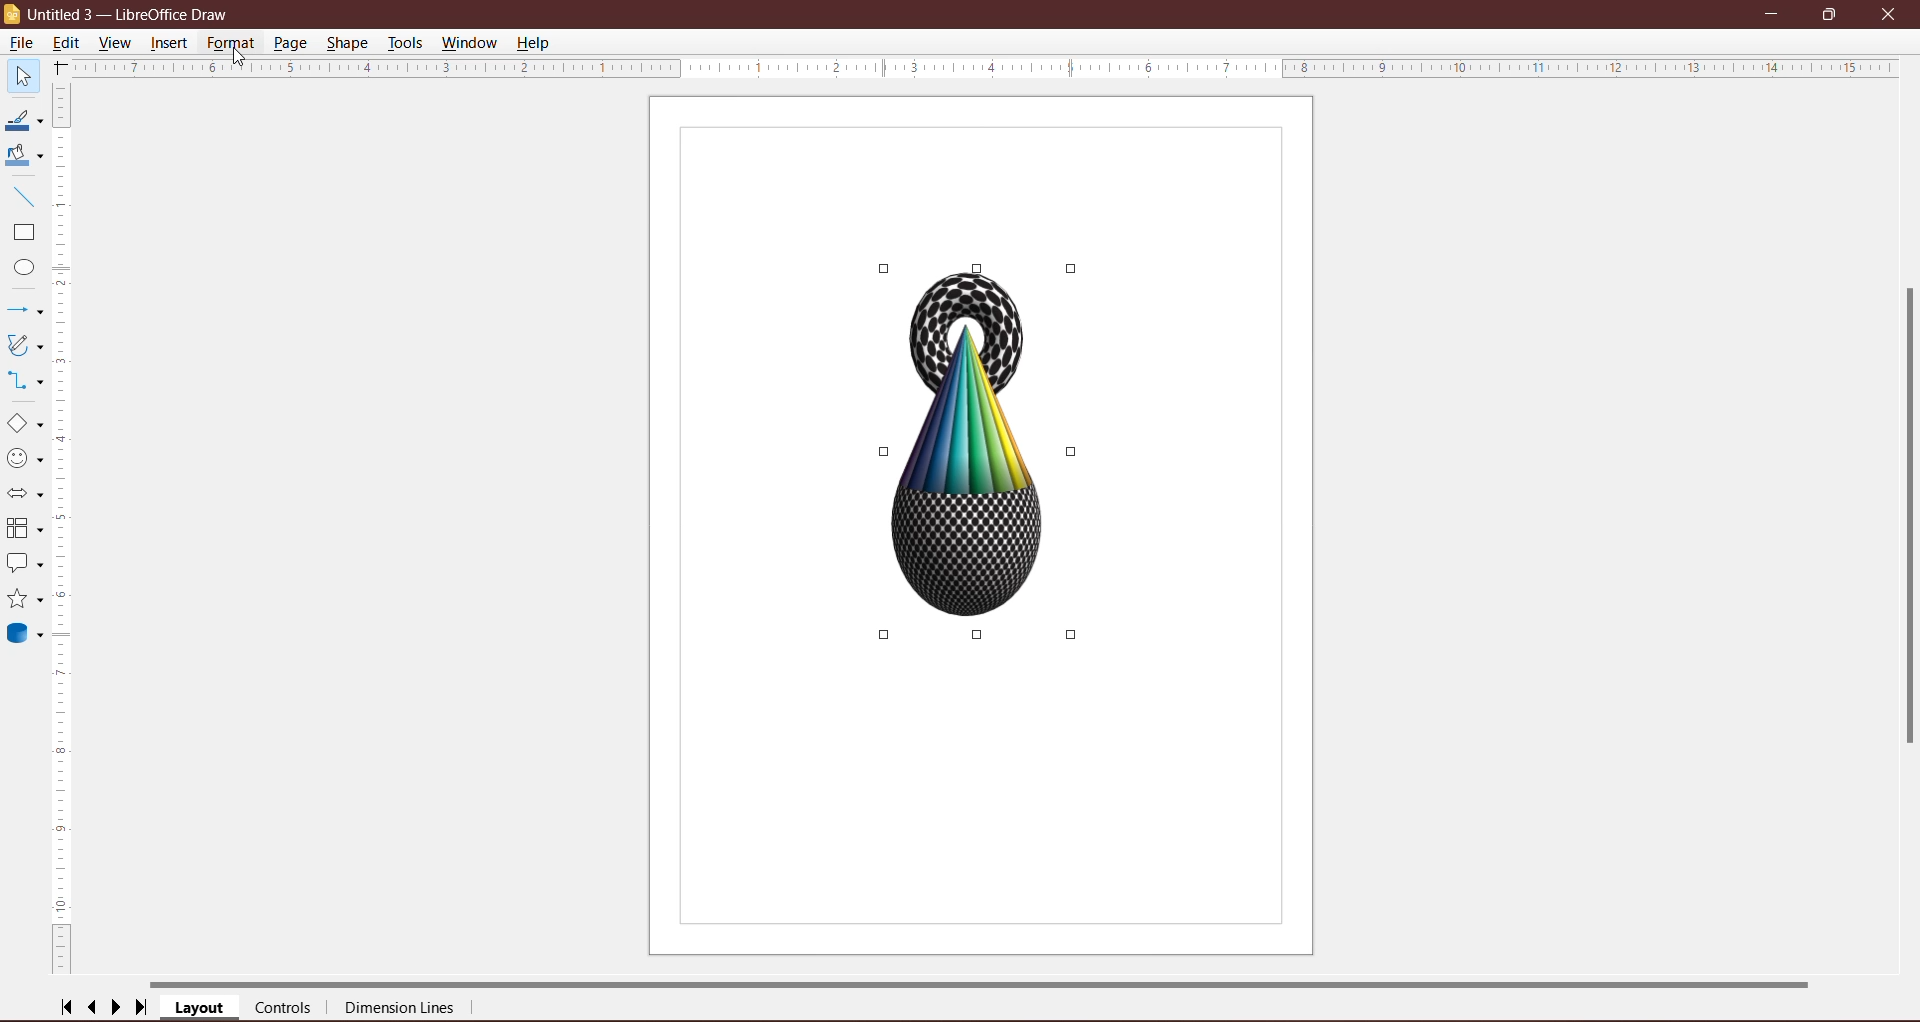  I want to click on Application Logo, so click(12, 15).